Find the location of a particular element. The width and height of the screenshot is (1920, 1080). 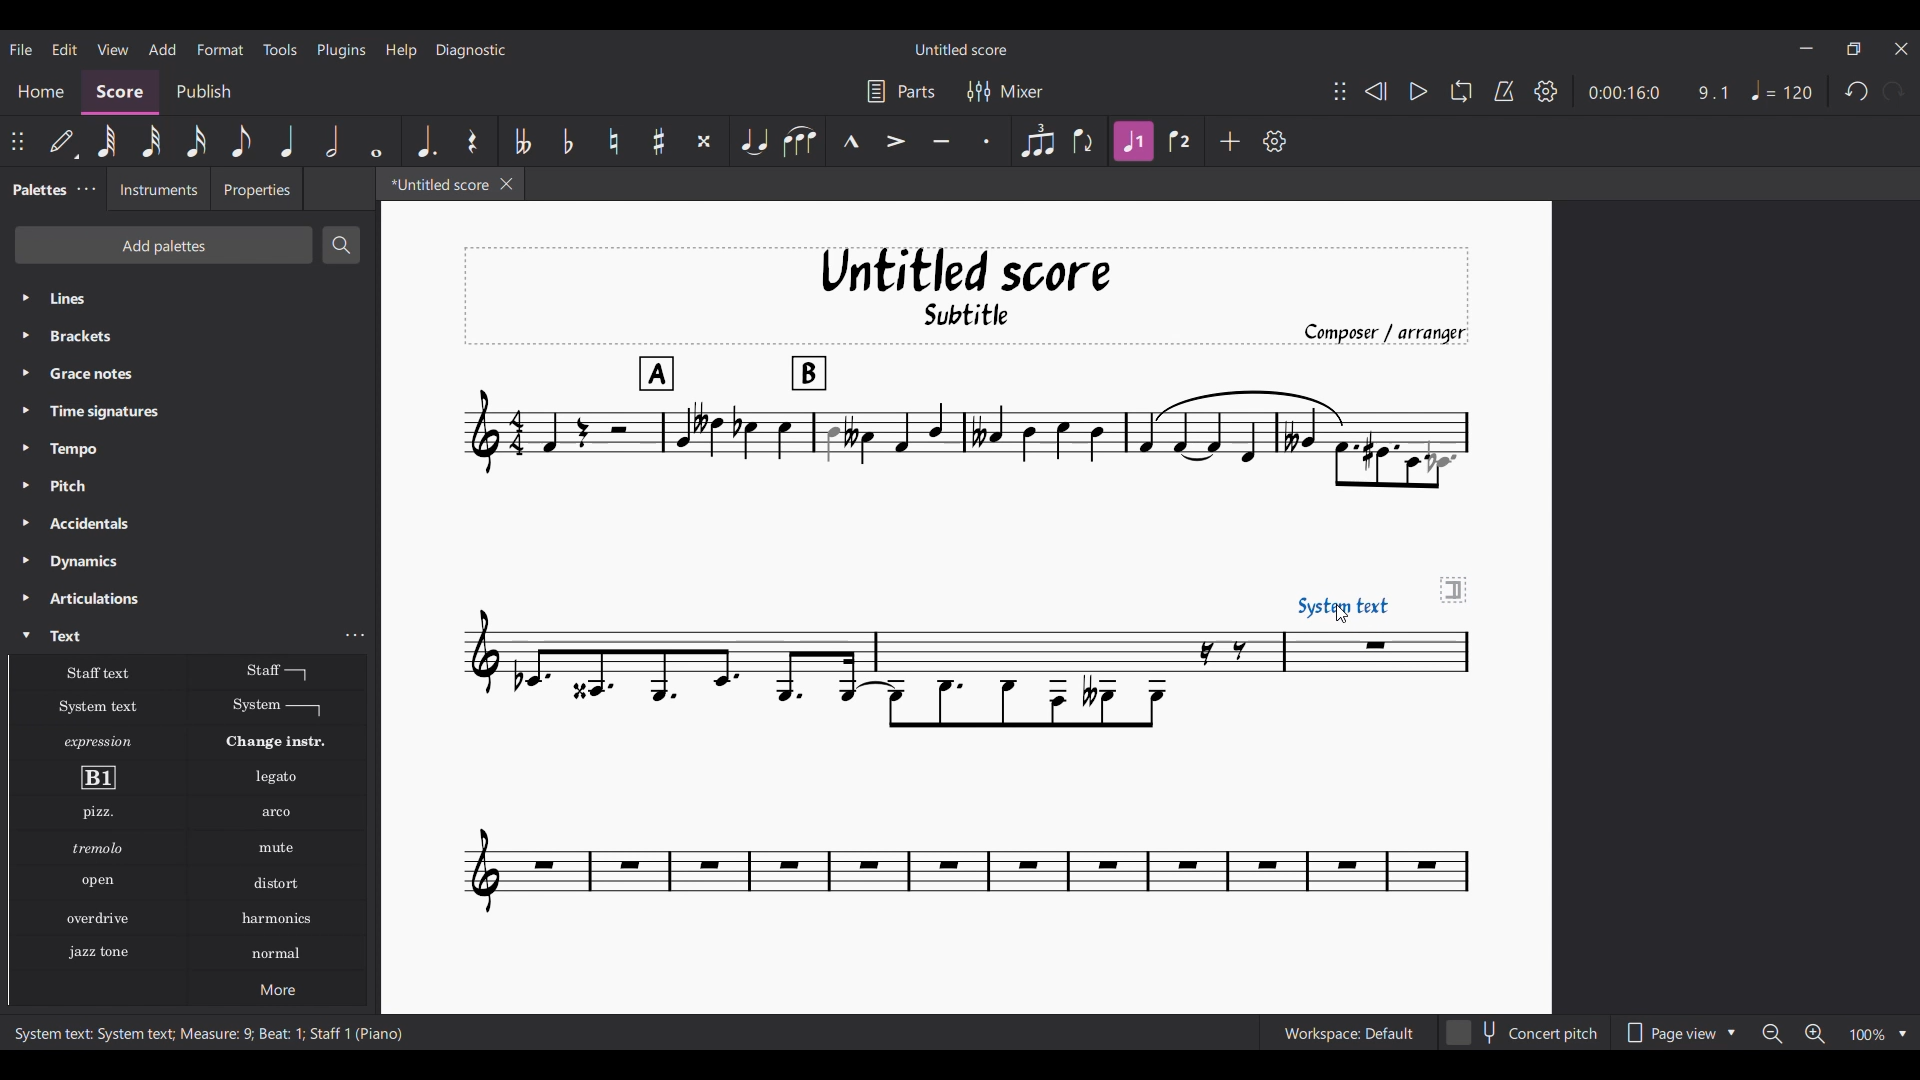

Search is located at coordinates (339, 245).